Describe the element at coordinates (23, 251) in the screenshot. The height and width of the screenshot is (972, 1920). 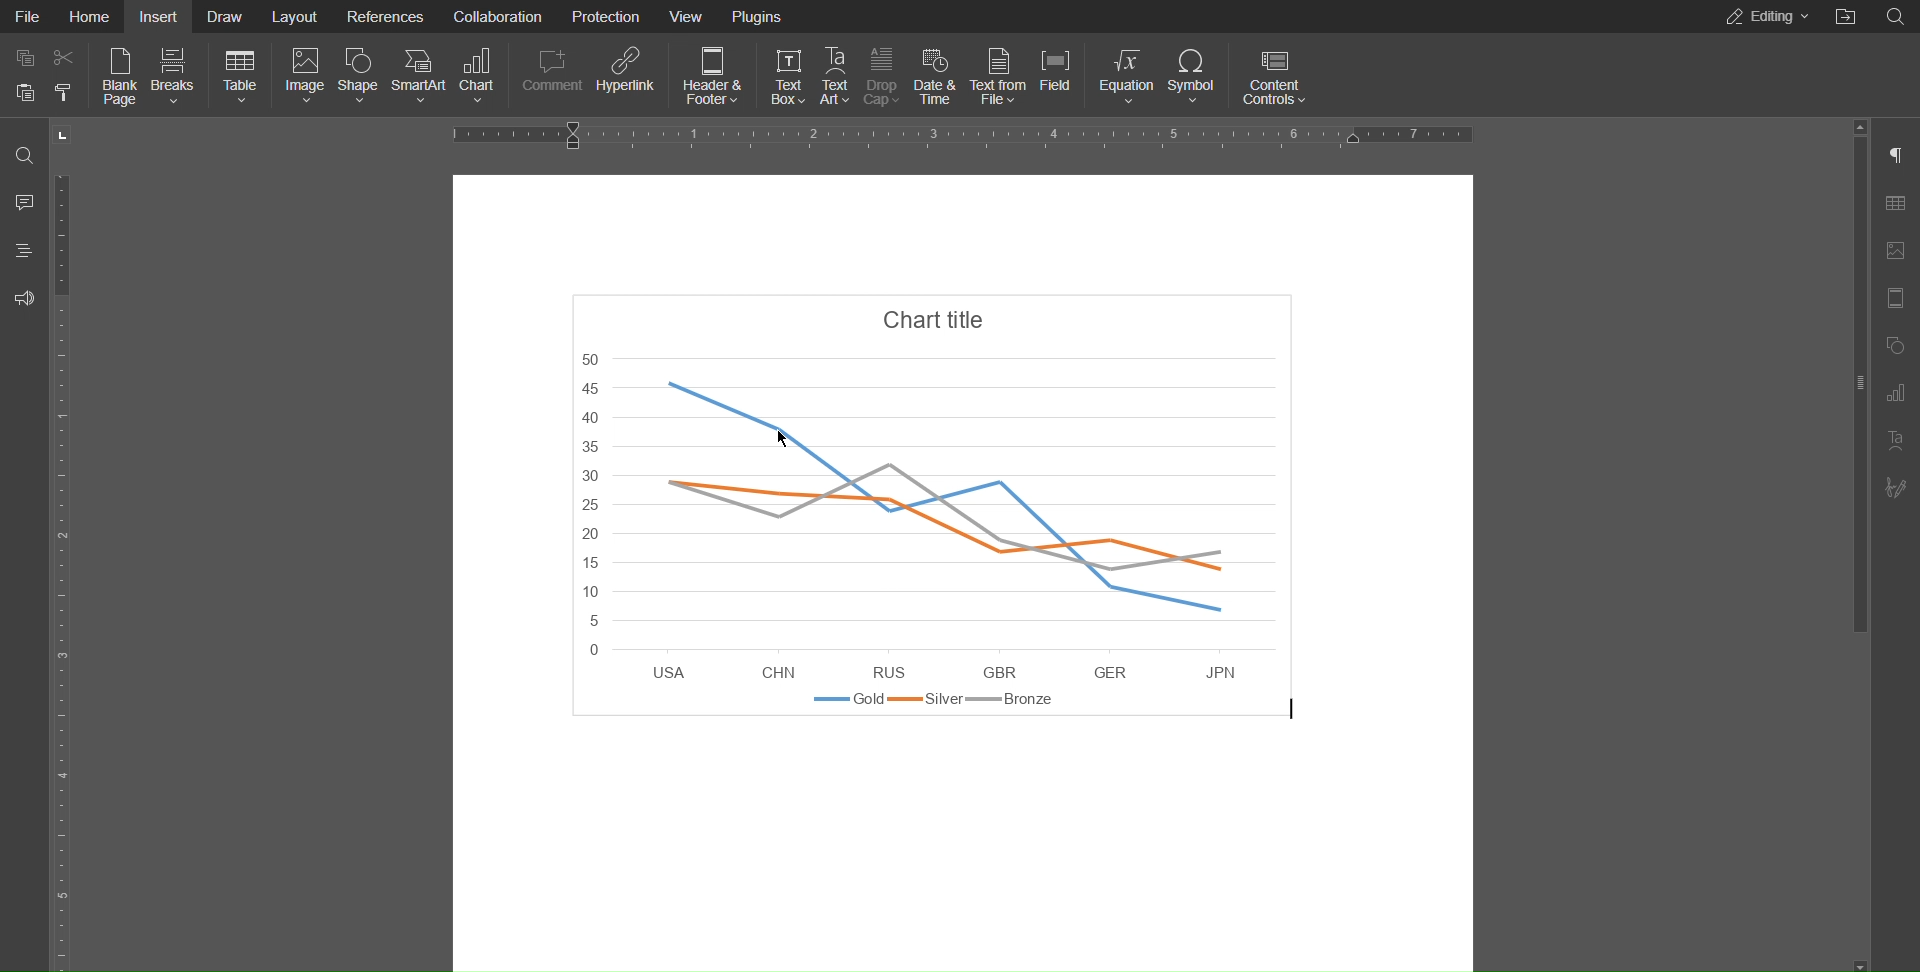
I see `Headings` at that location.